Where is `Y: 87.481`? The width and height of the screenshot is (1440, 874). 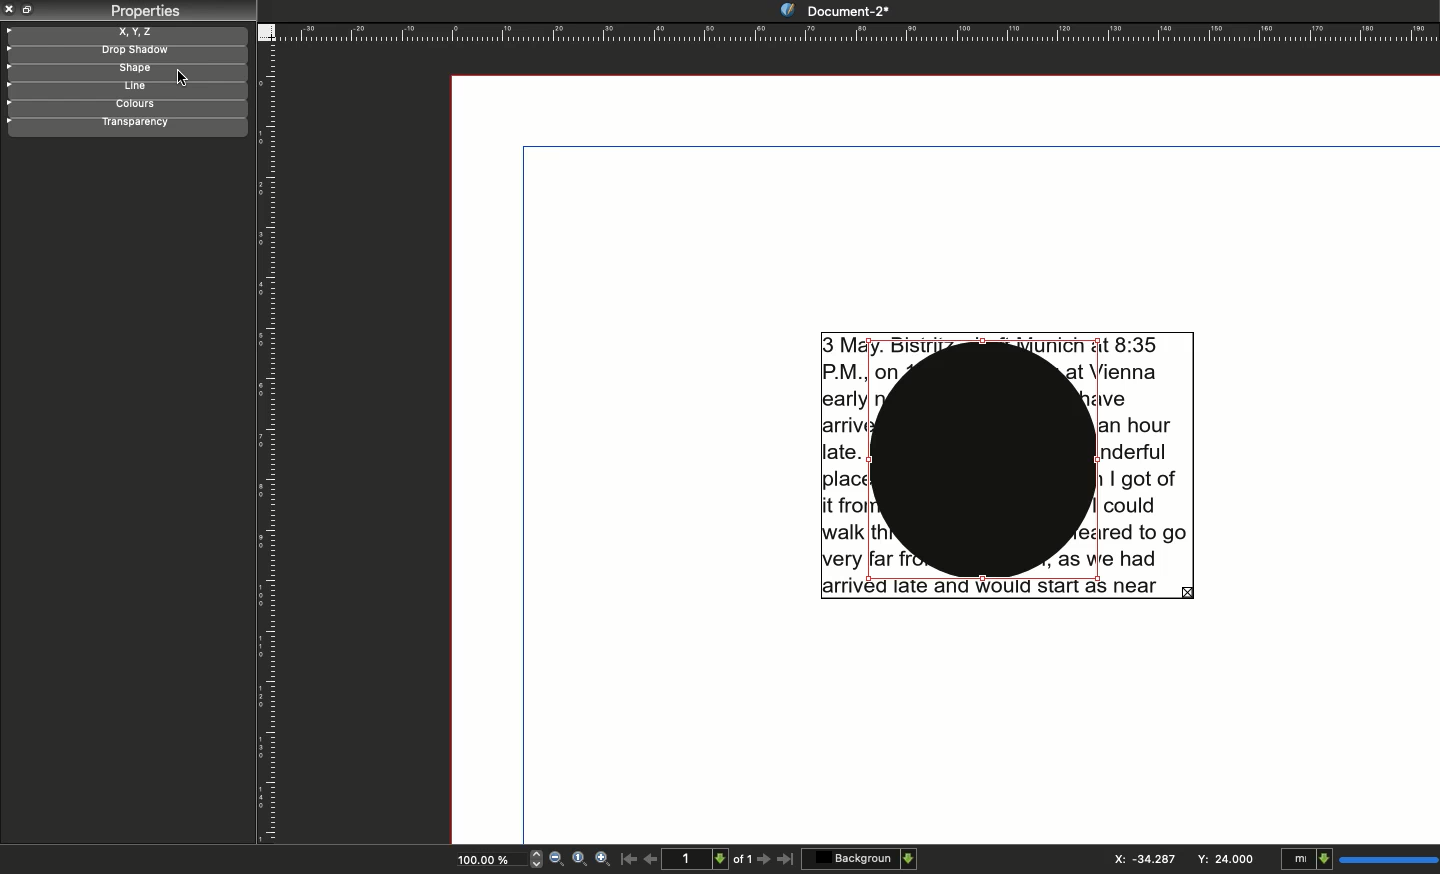 Y: 87.481 is located at coordinates (1223, 859).